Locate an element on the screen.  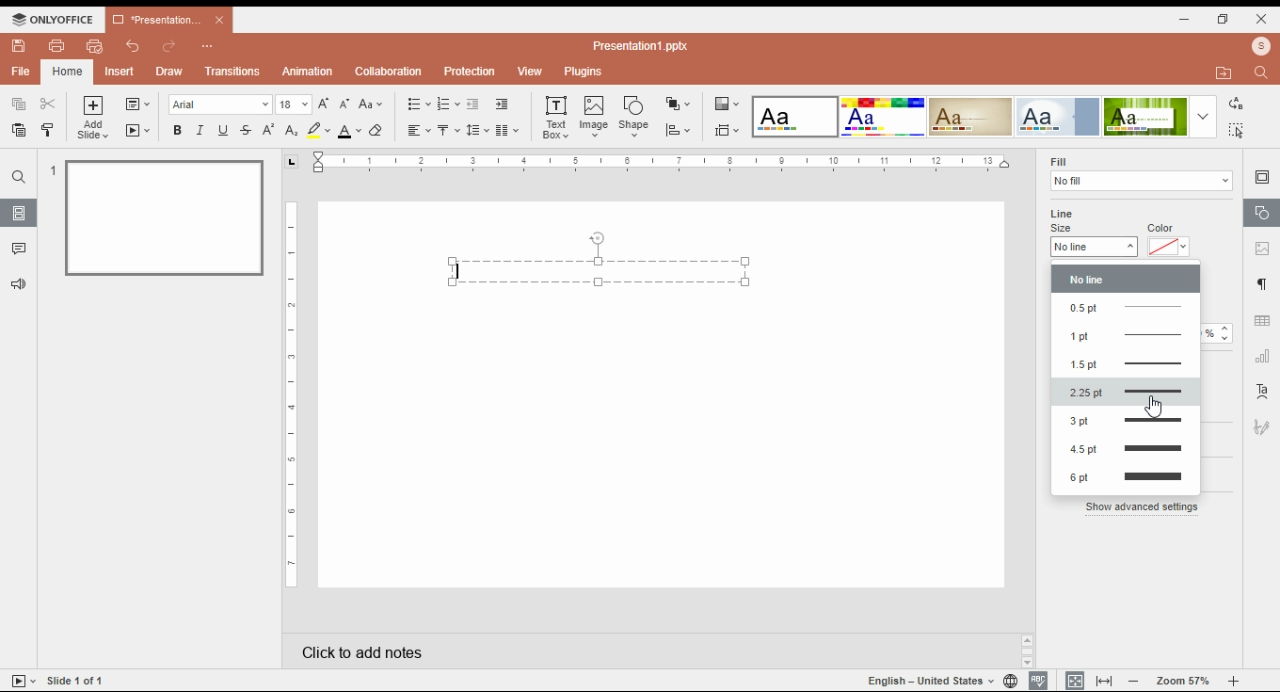
clear is located at coordinates (380, 130).